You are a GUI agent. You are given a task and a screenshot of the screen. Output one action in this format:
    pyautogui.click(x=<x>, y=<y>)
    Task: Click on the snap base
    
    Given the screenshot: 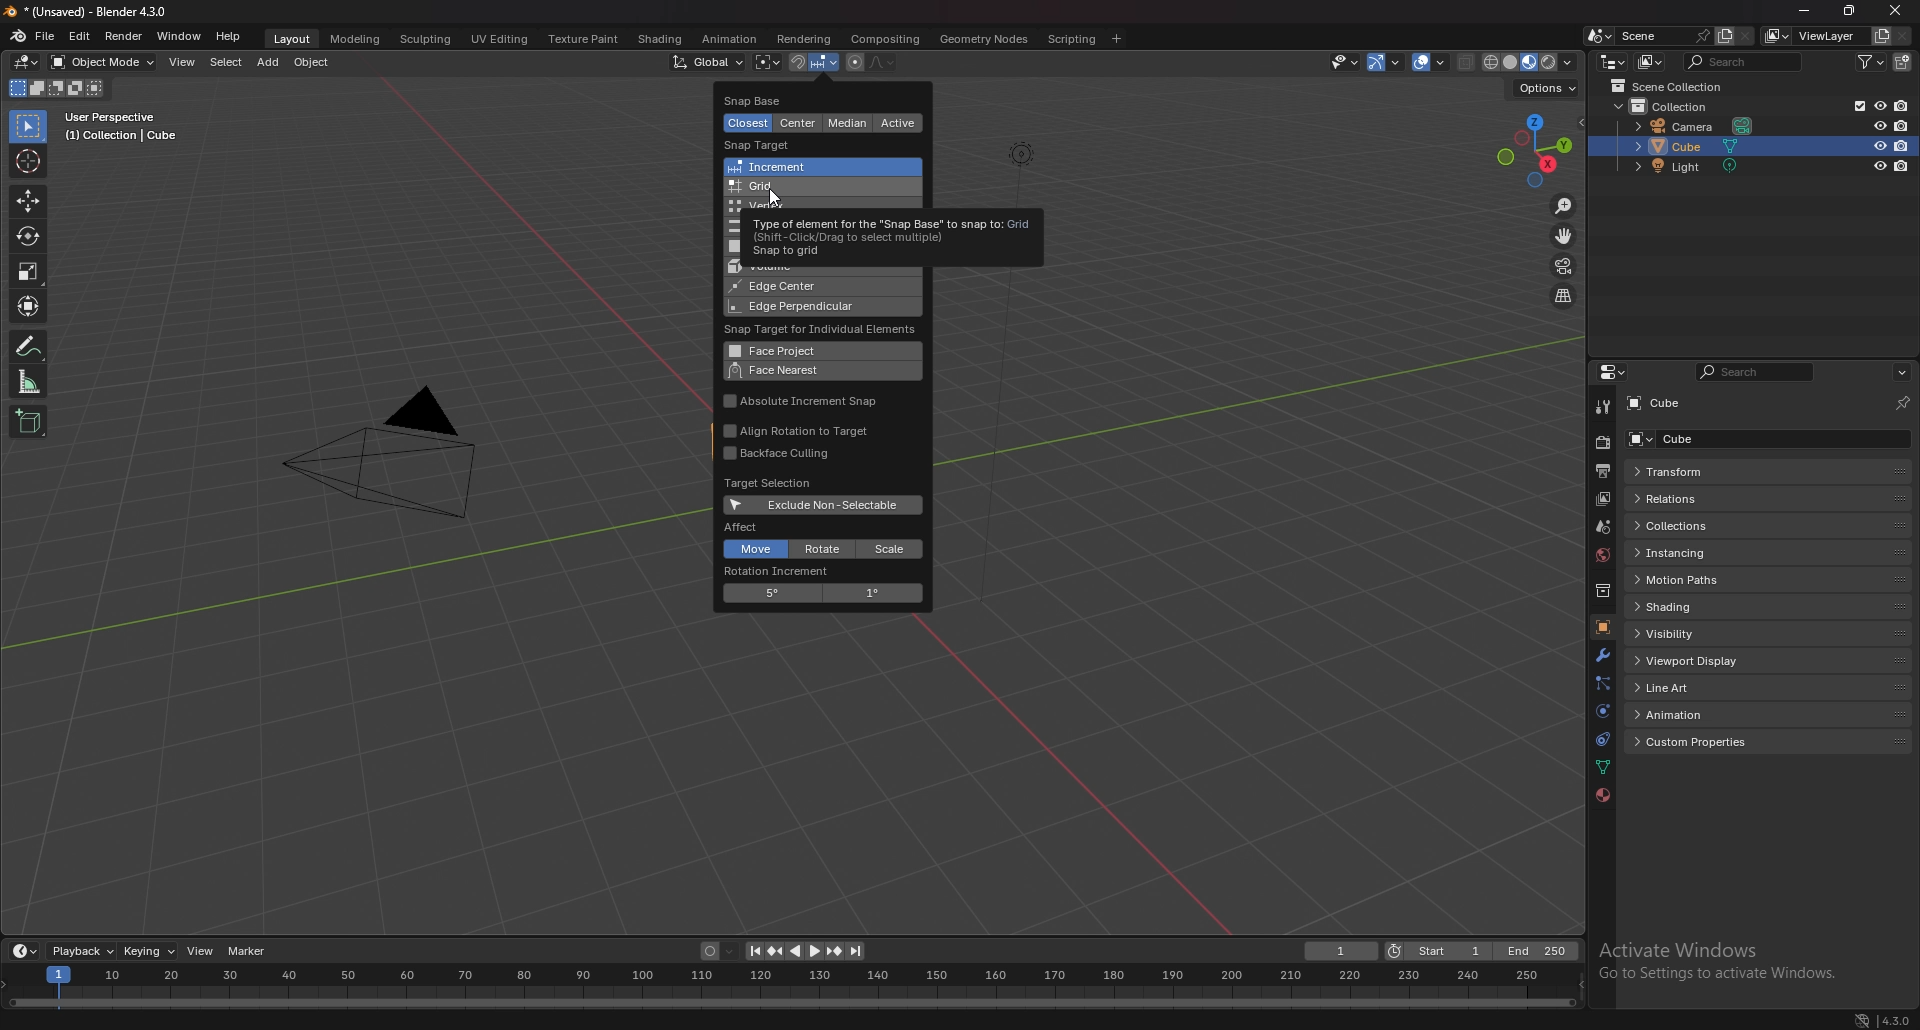 What is the action you would take?
    pyautogui.click(x=772, y=99)
    